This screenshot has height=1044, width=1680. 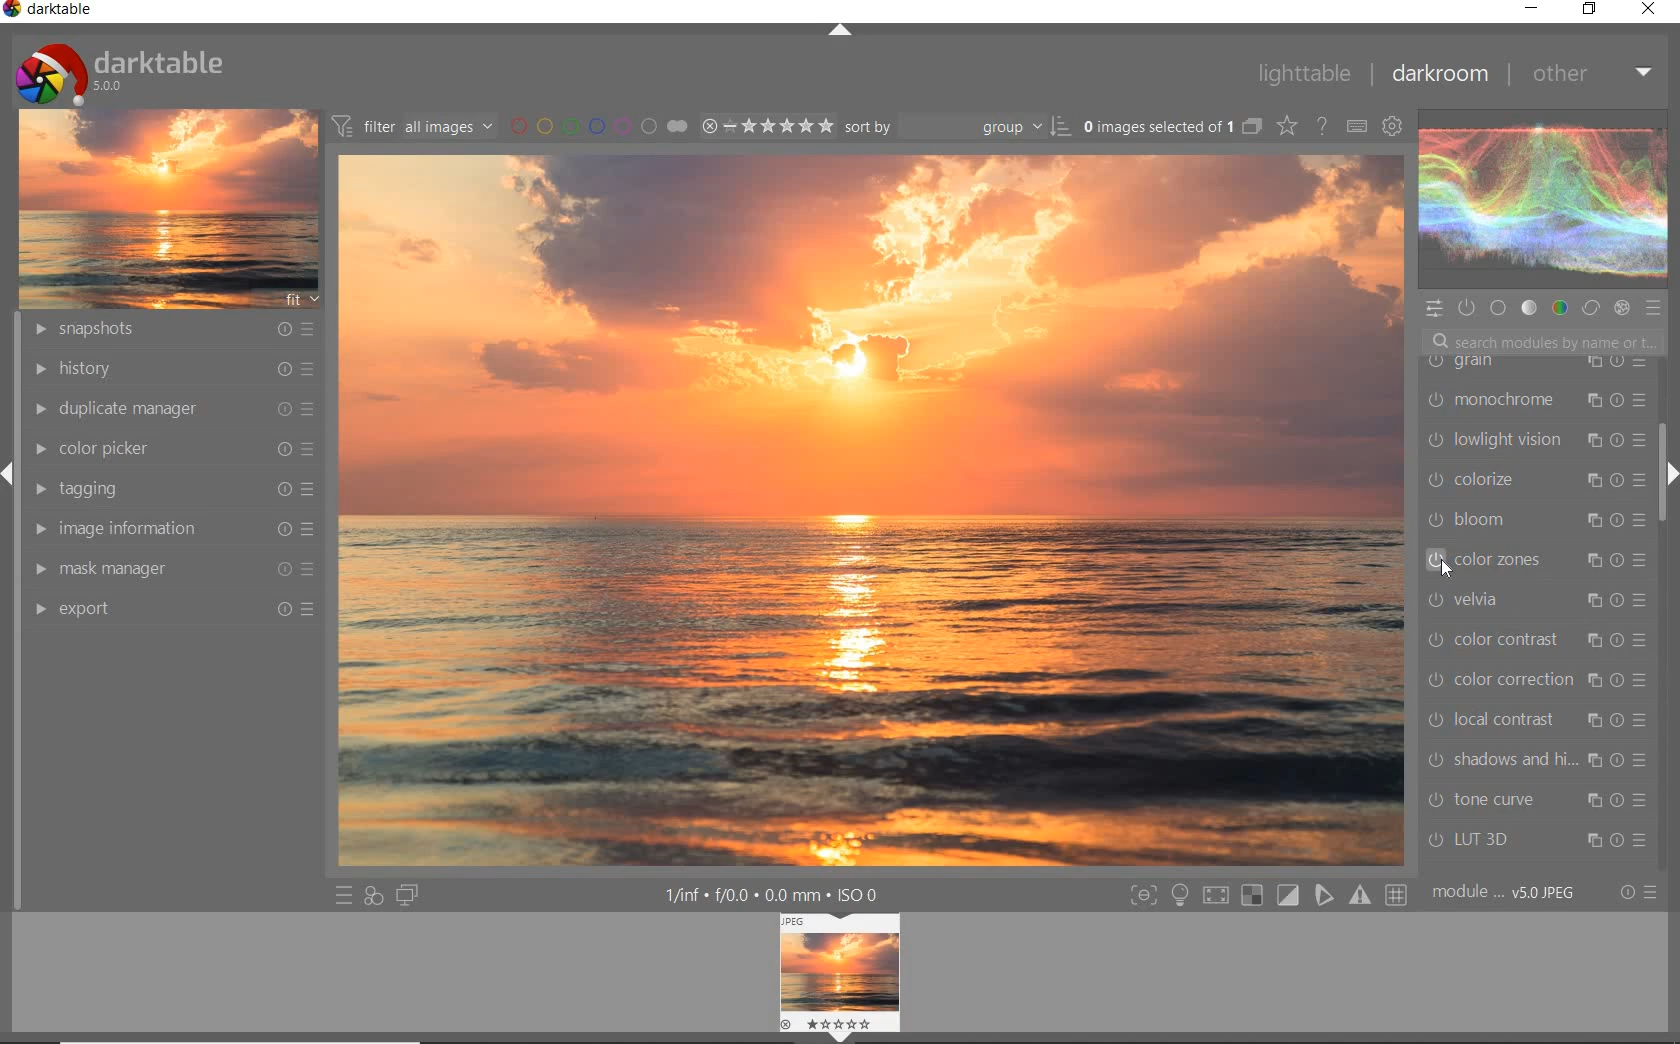 What do you see at coordinates (1286, 125) in the screenshot?
I see `CHANGE TYPE FOR OVER RELAY` at bounding box center [1286, 125].